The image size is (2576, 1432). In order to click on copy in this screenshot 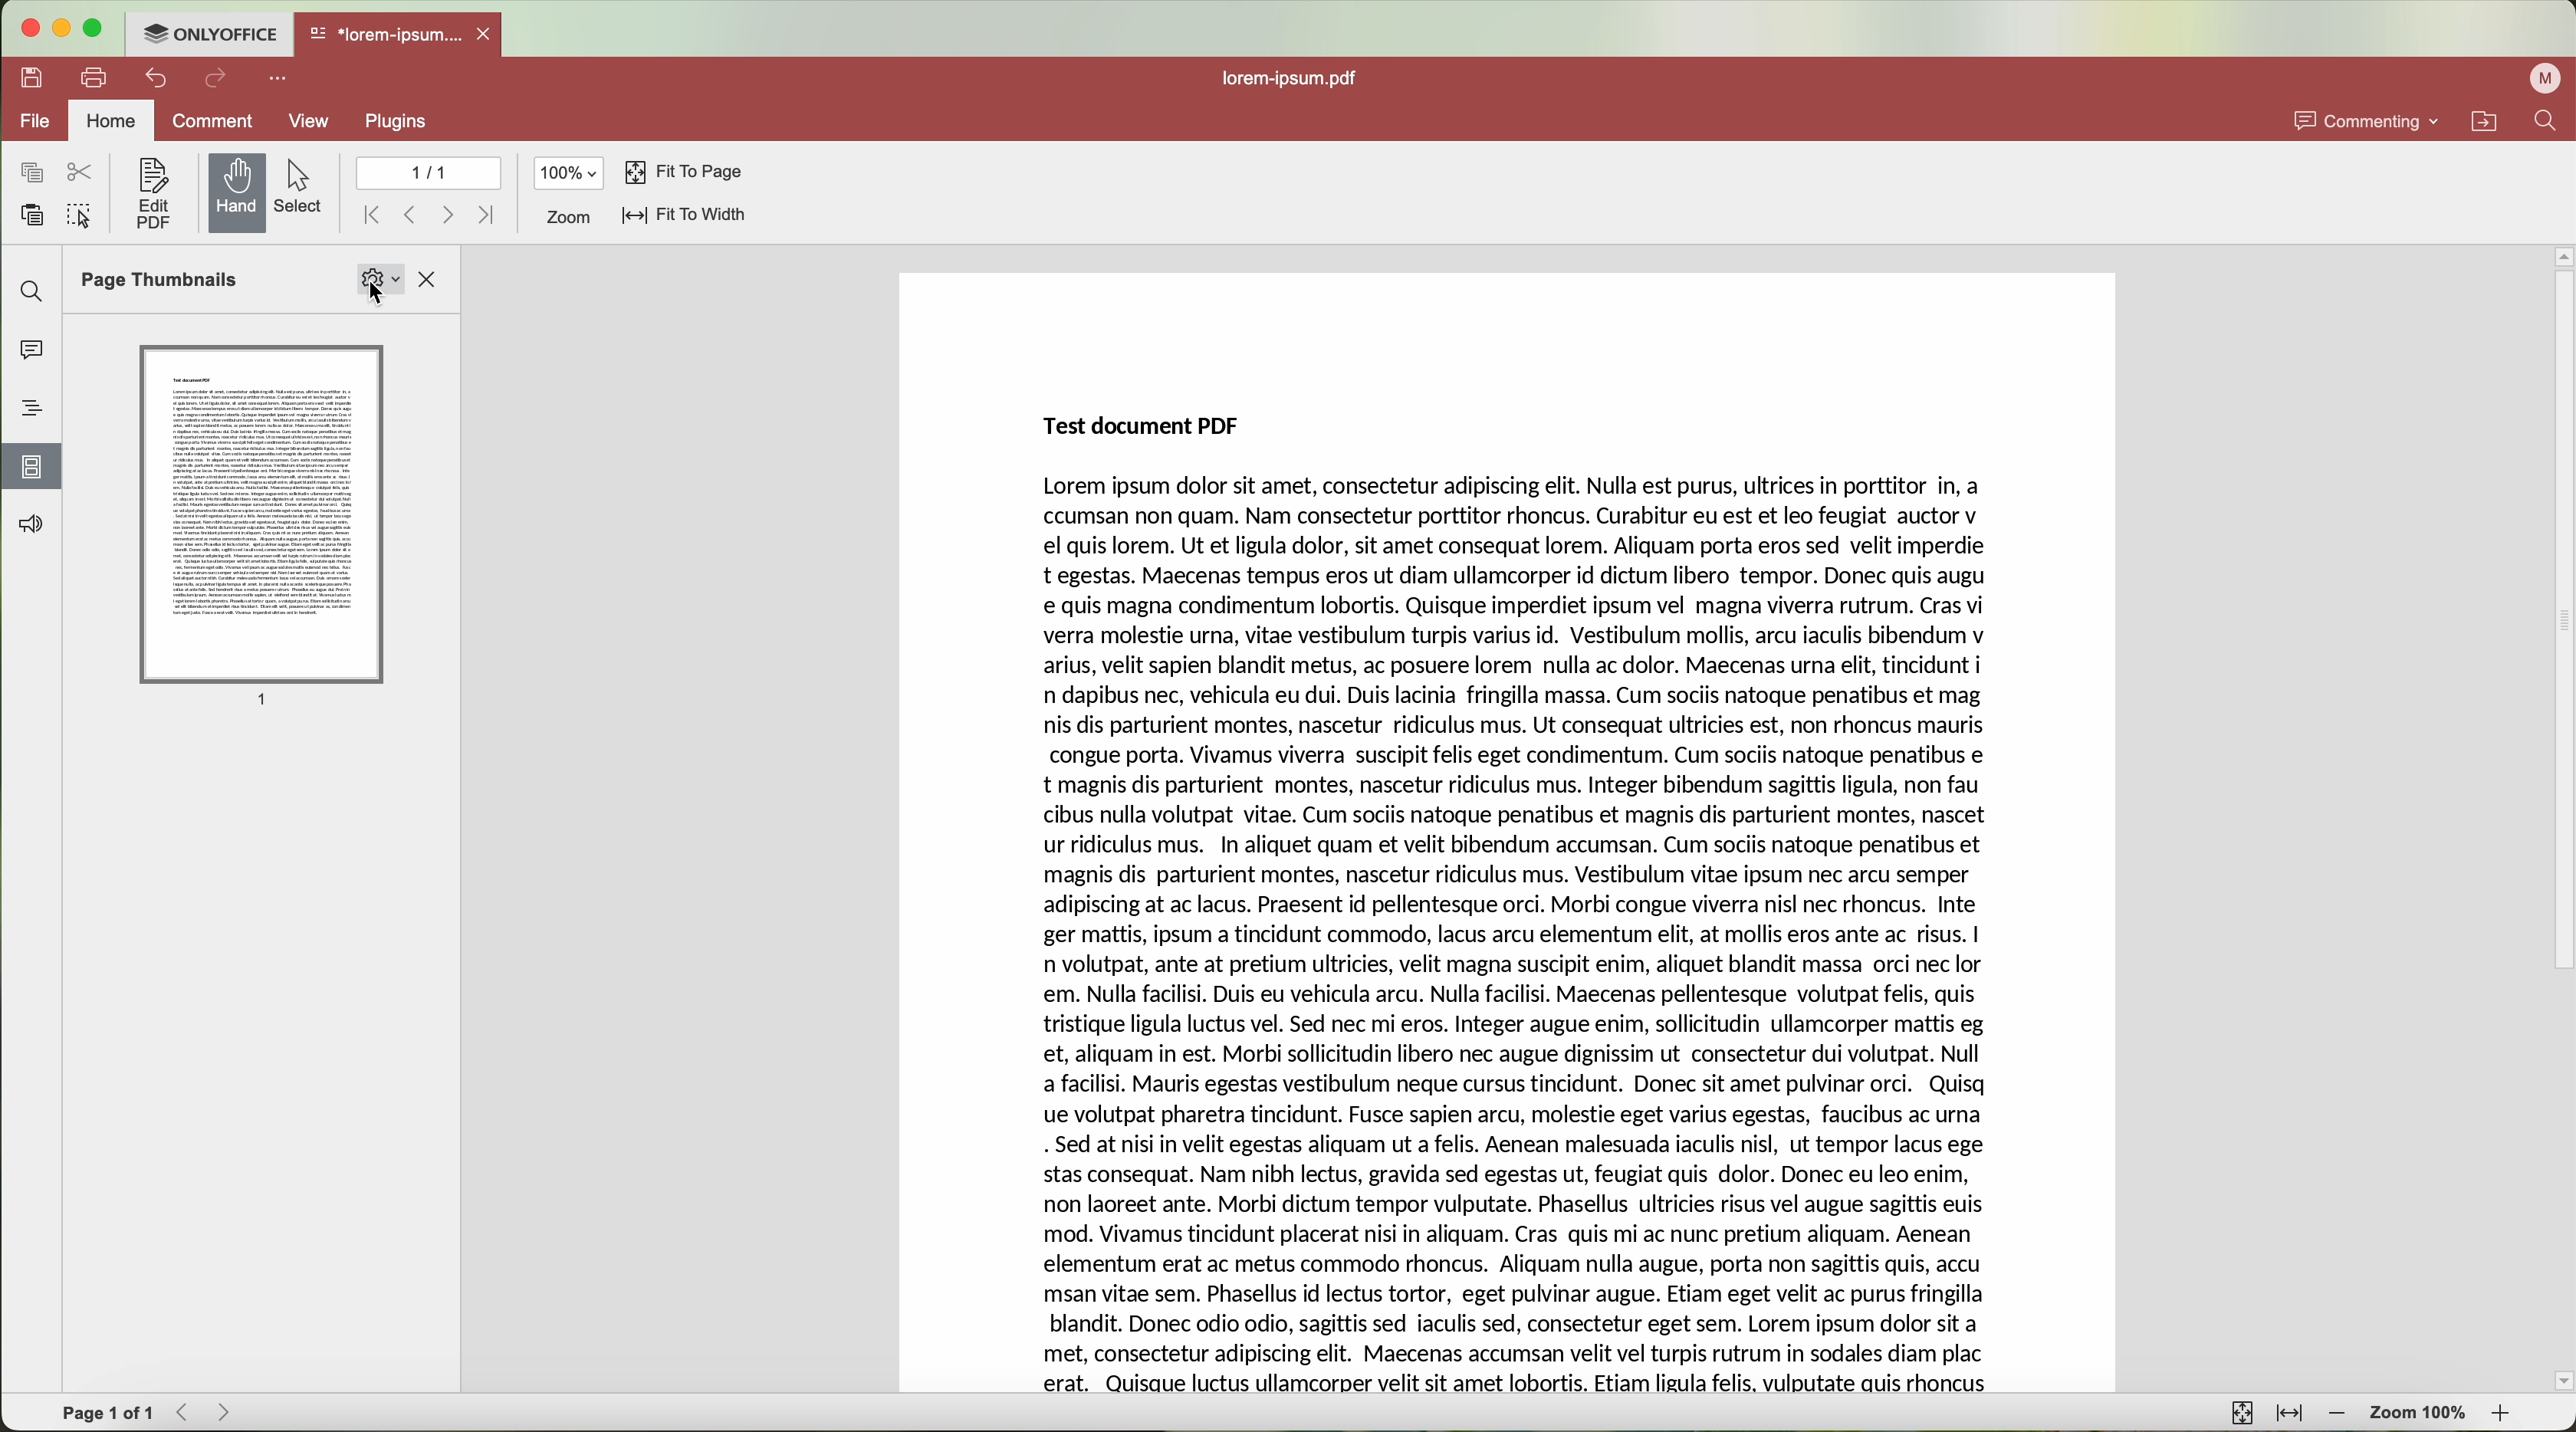, I will do `click(27, 172)`.